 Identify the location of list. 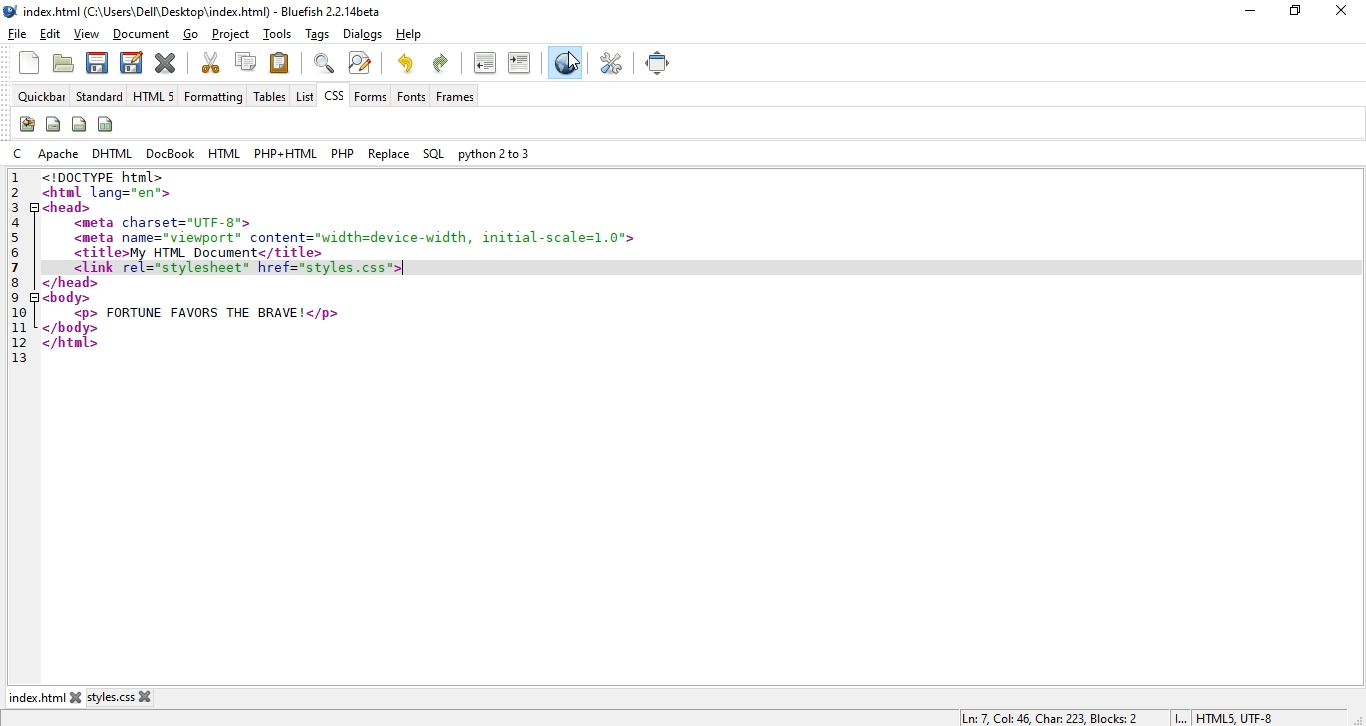
(304, 96).